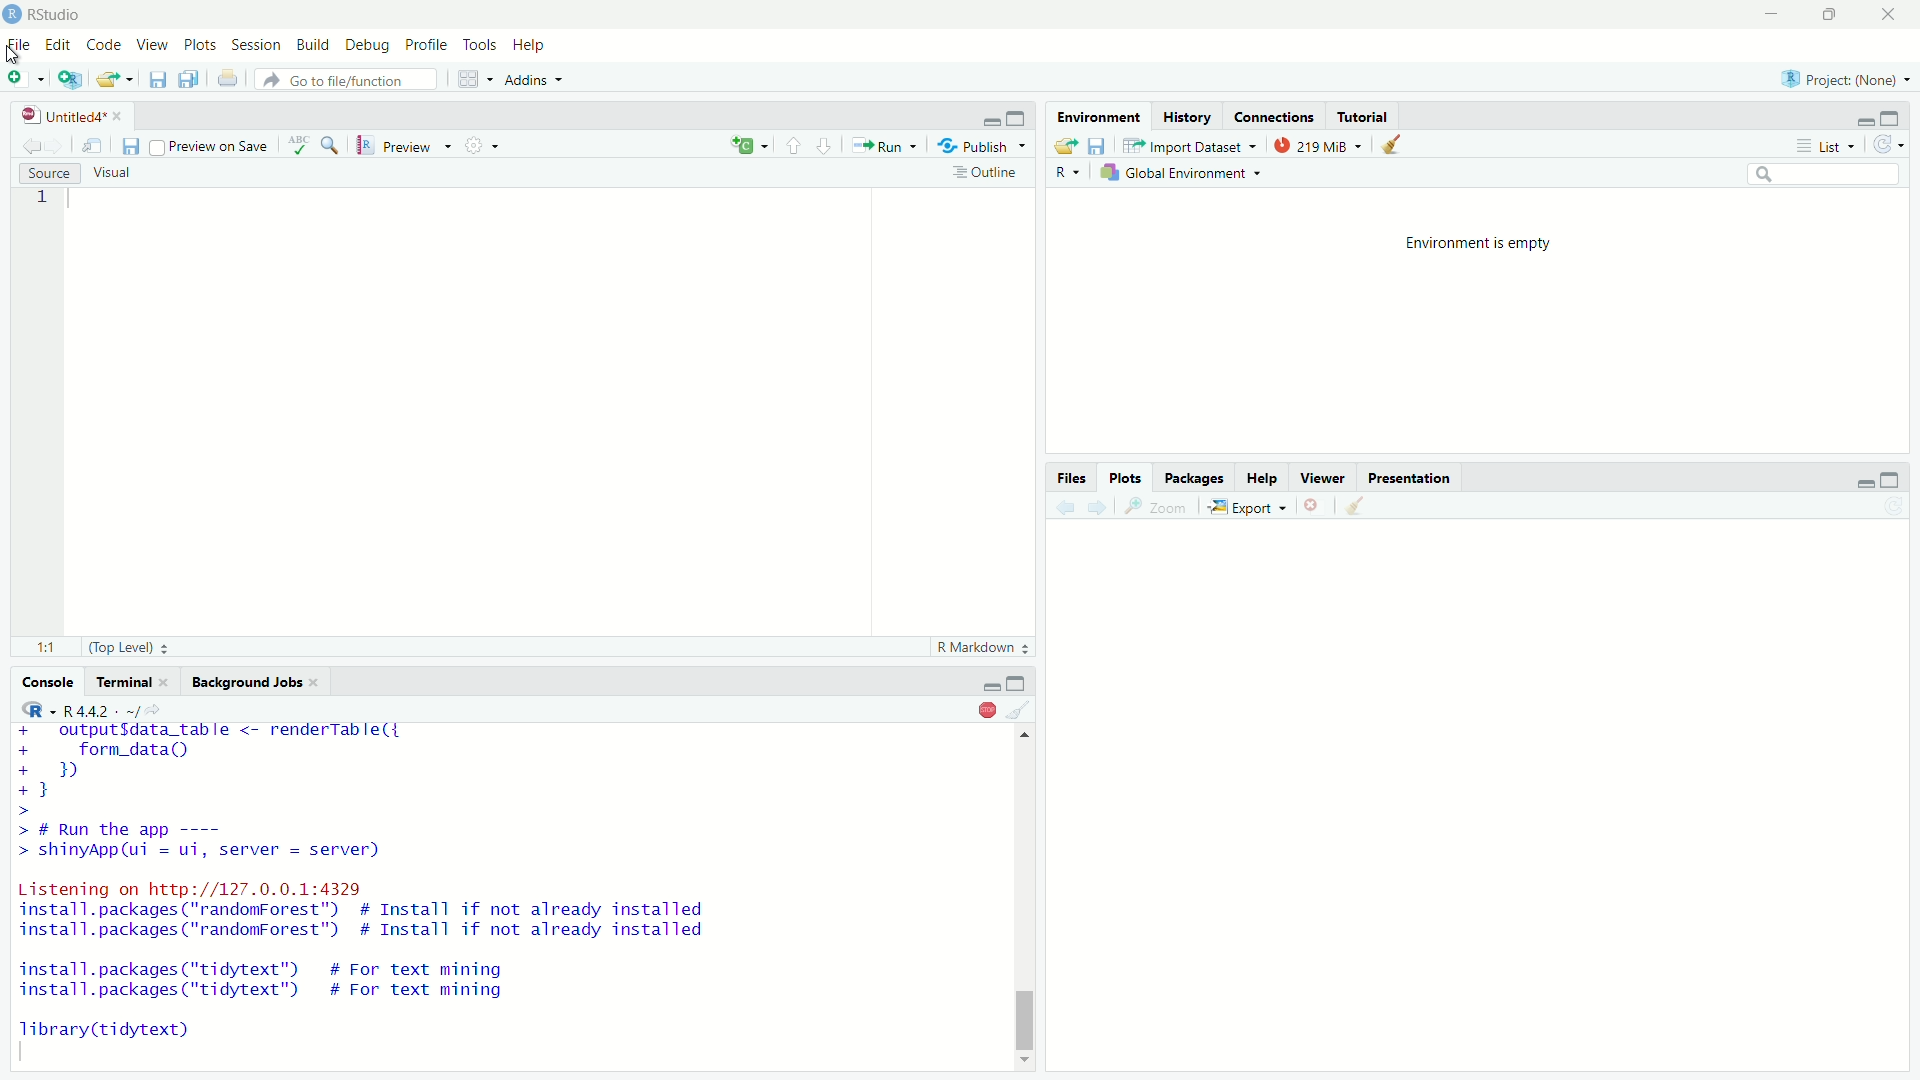 Image resolution: width=1920 pixels, height=1080 pixels. Describe the element at coordinates (12, 15) in the screenshot. I see `Logo` at that location.